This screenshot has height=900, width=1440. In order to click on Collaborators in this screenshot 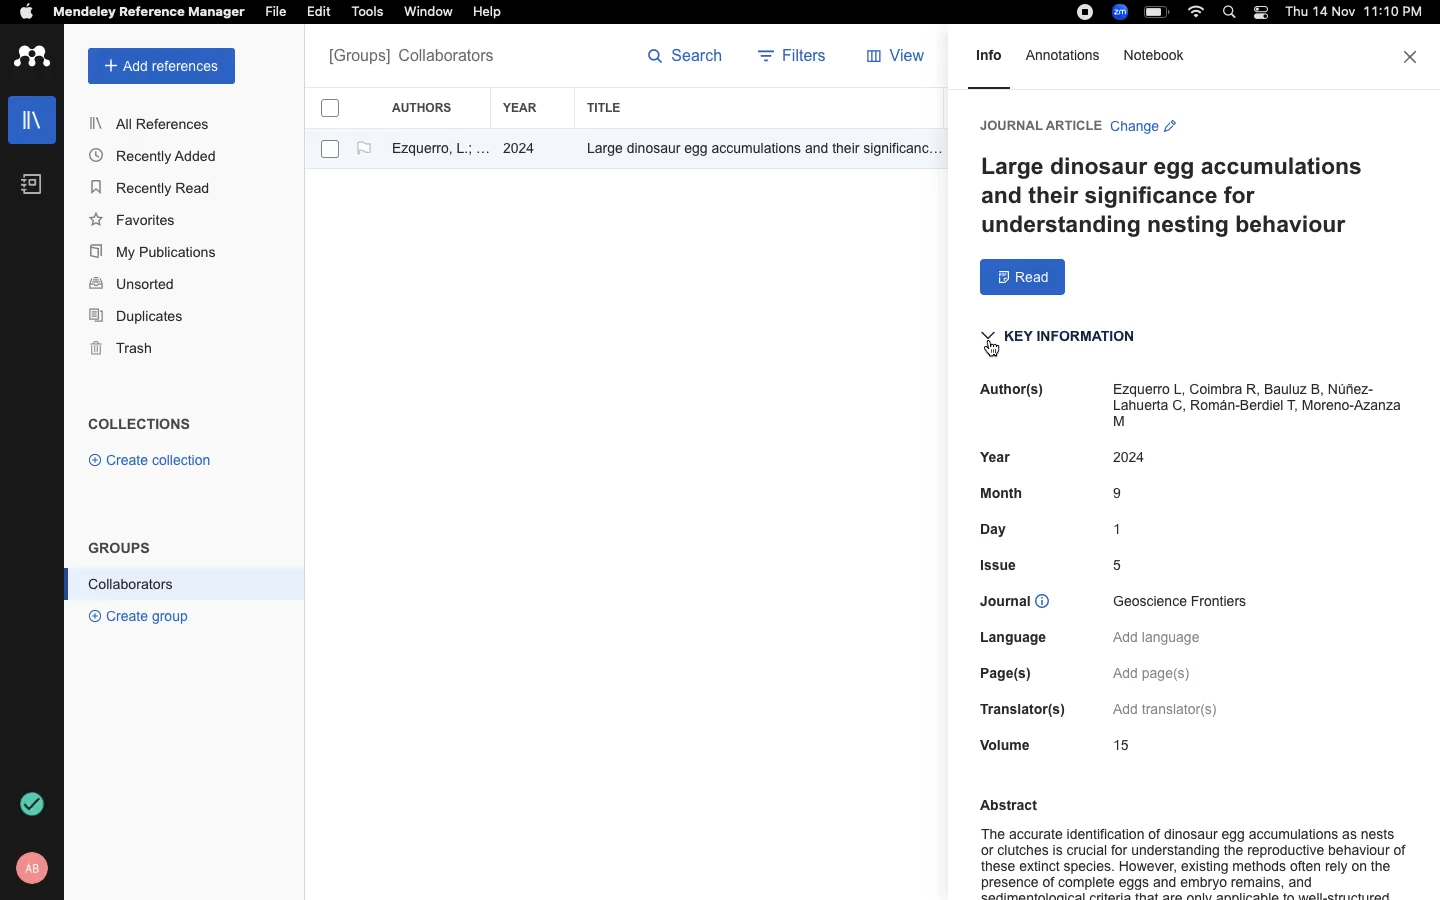, I will do `click(132, 584)`.